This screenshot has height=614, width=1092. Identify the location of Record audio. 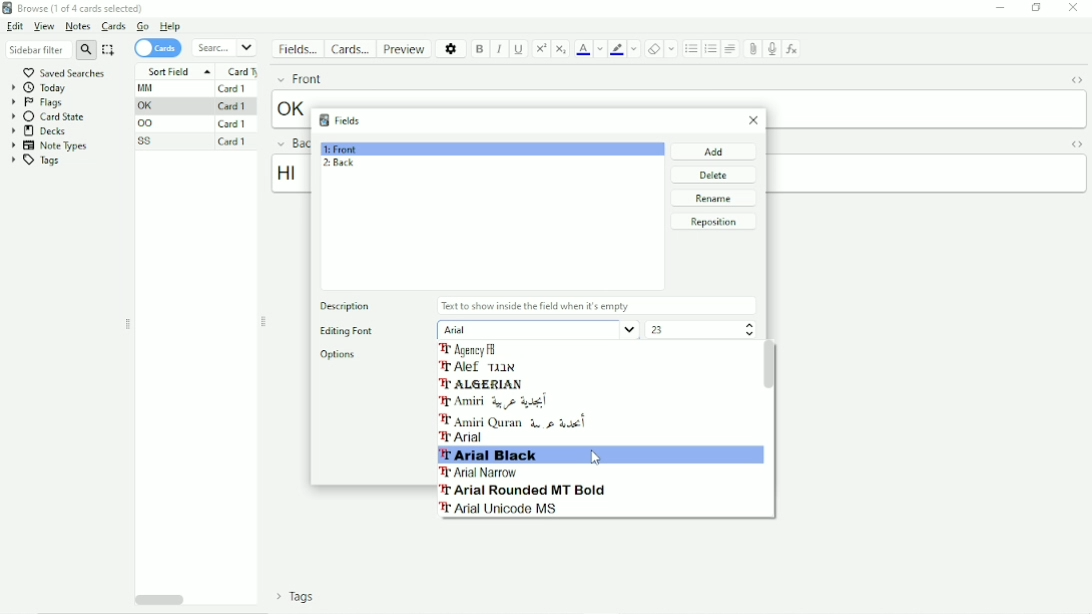
(771, 49).